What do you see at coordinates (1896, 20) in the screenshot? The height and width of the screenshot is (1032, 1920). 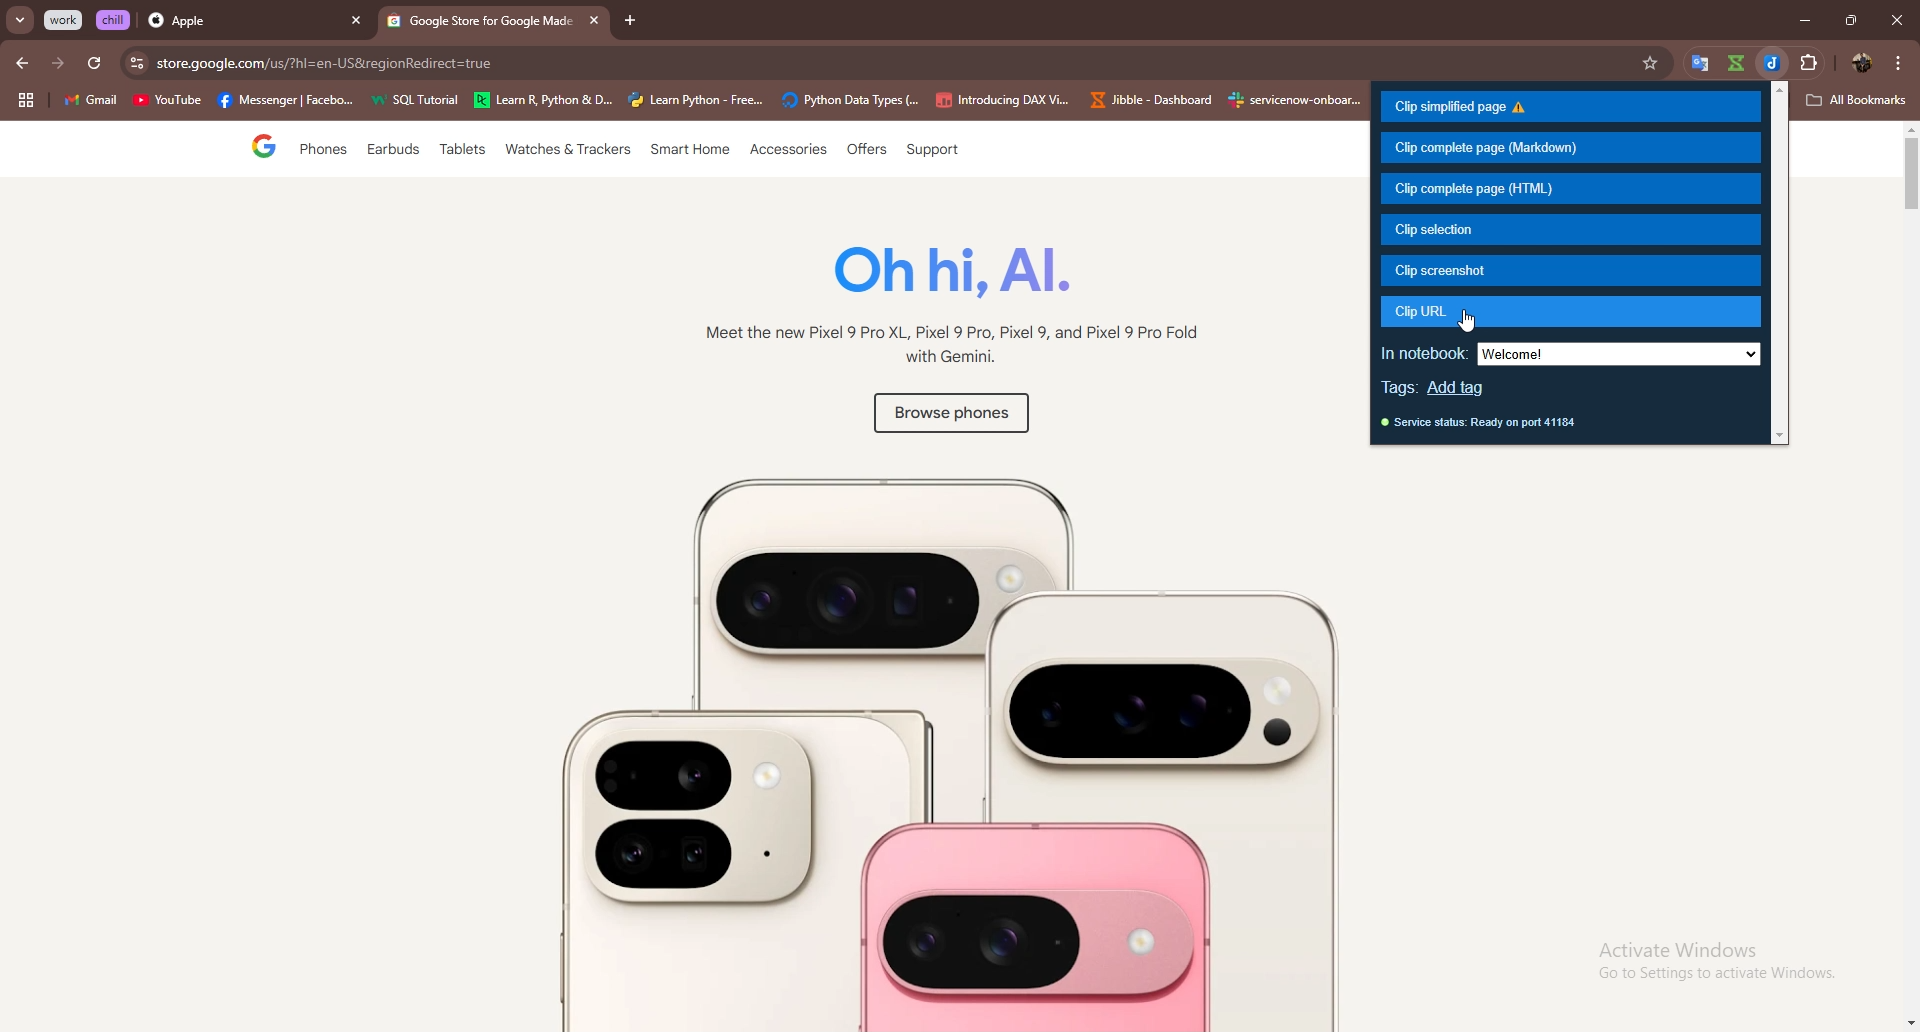 I see `close` at bounding box center [1896, 20].